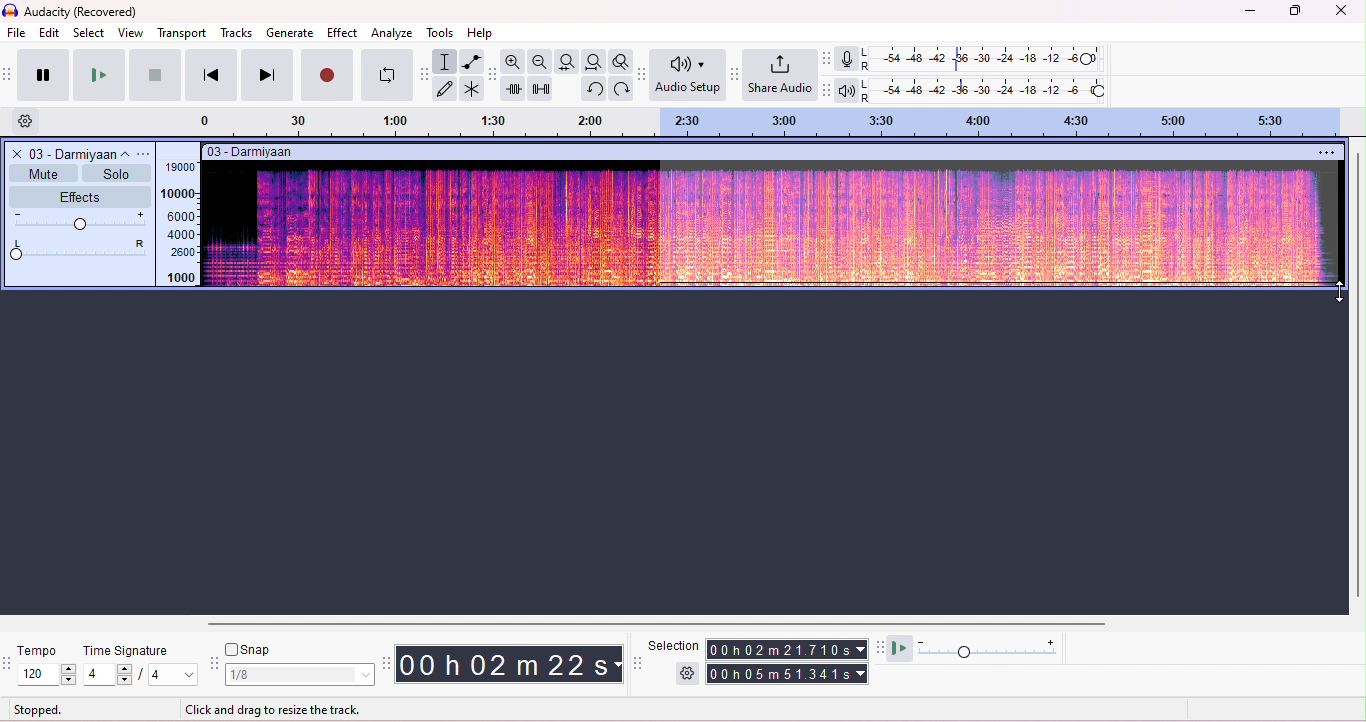  I want to click on volume, so click(81, 222).